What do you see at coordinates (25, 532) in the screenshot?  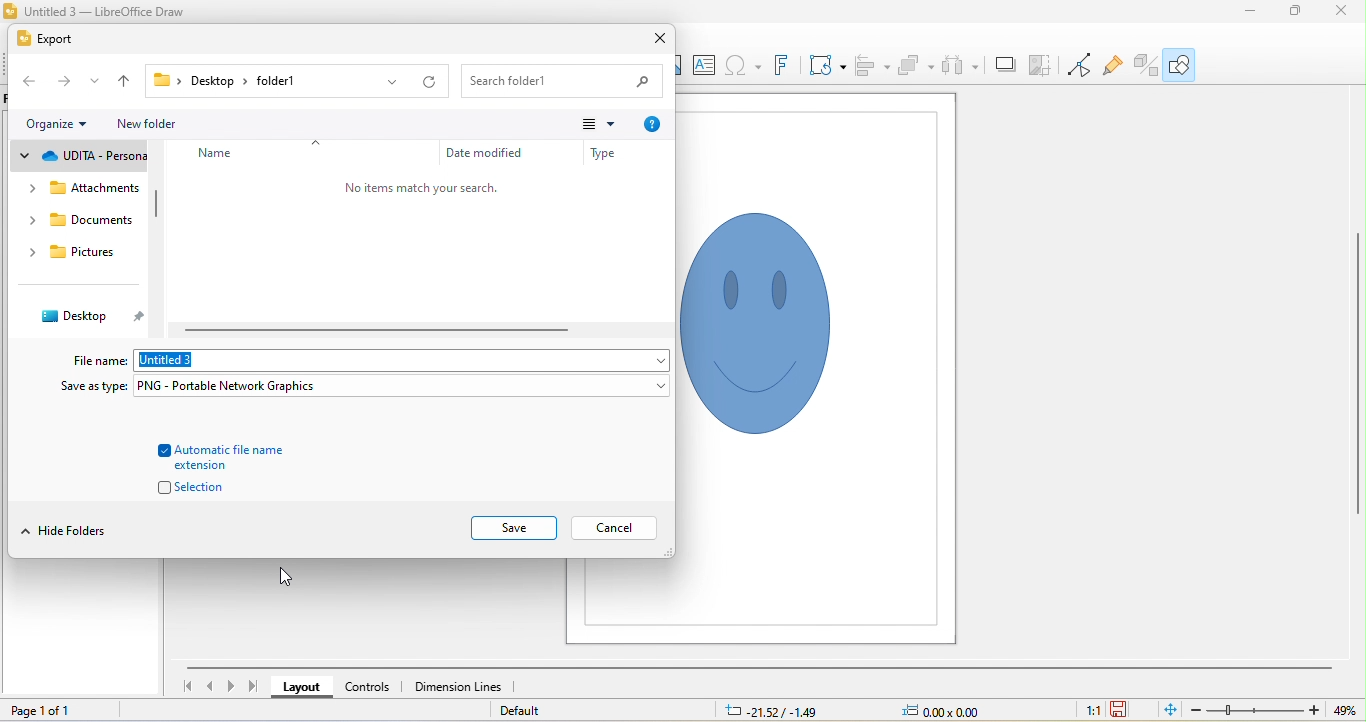 I see `drop down` at bounding box center [25, 532].